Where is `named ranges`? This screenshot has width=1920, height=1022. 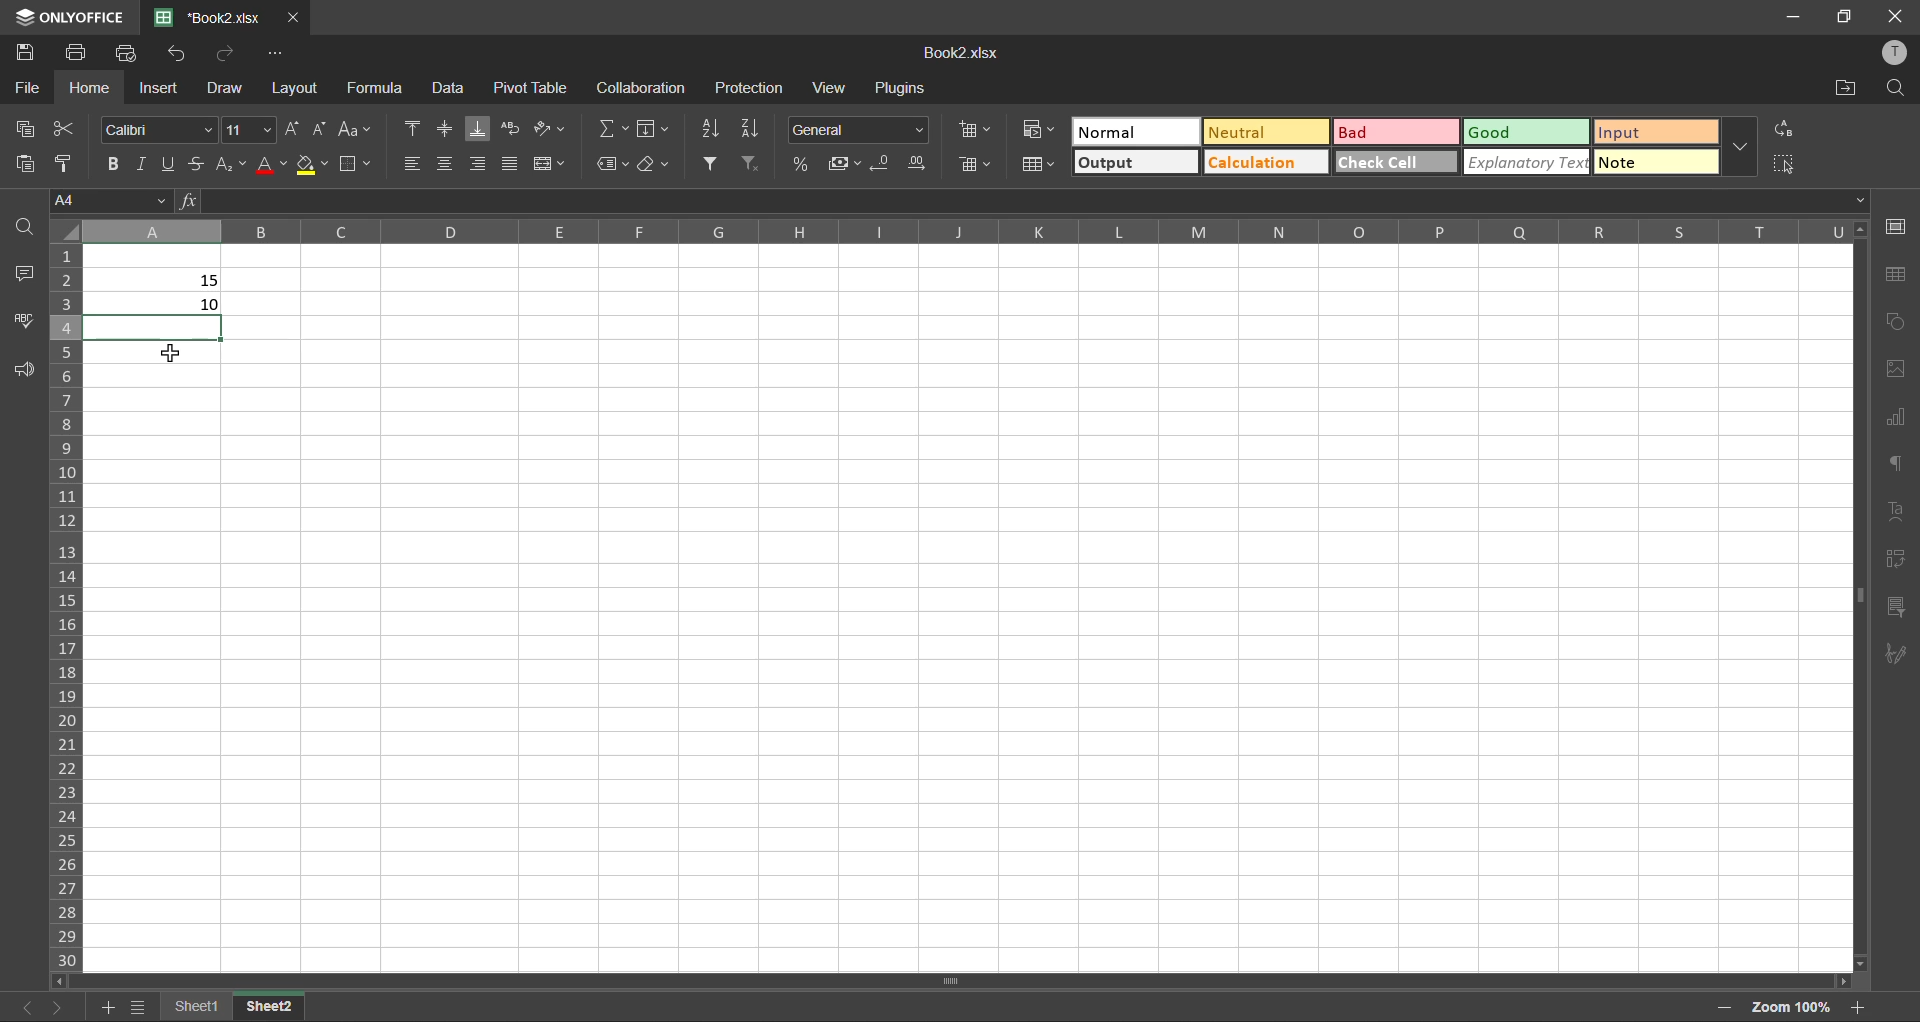
named ranges is located at coordinates (614, 164).